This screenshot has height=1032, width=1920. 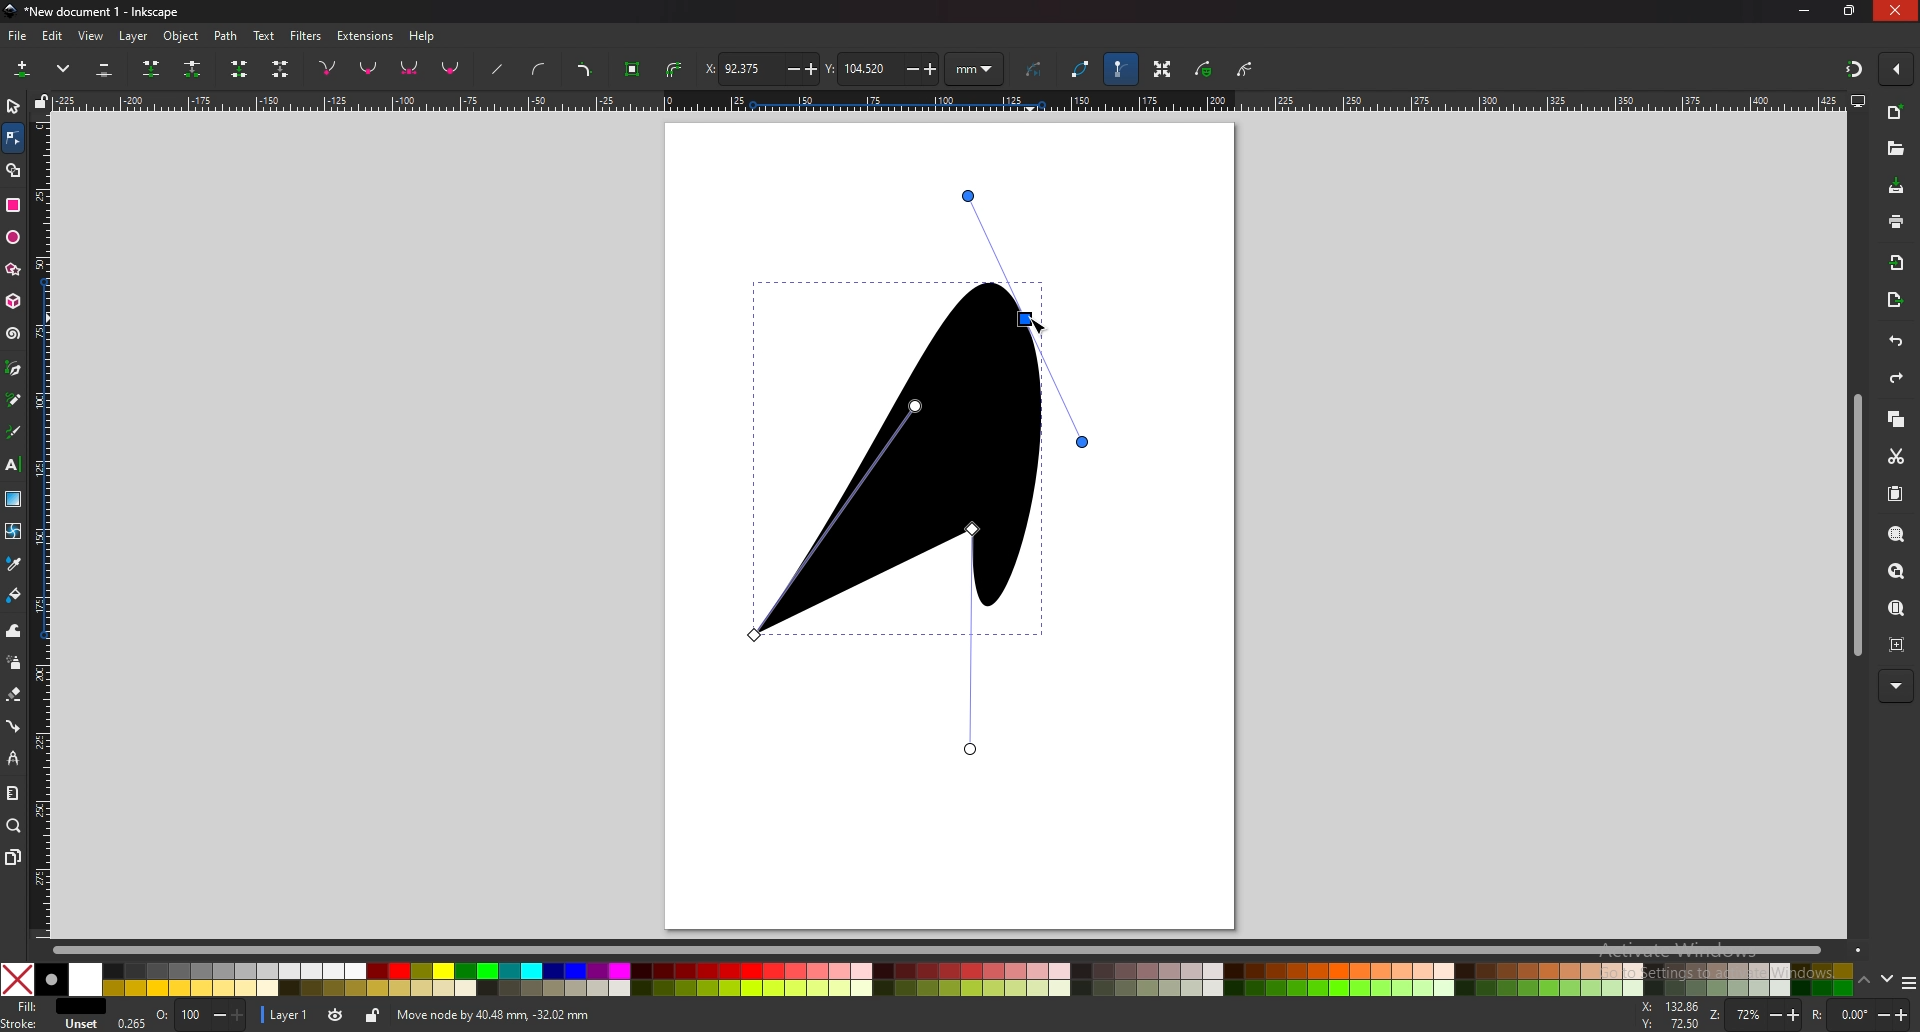 I want to click on shape builder, so click(x=14, y=170).